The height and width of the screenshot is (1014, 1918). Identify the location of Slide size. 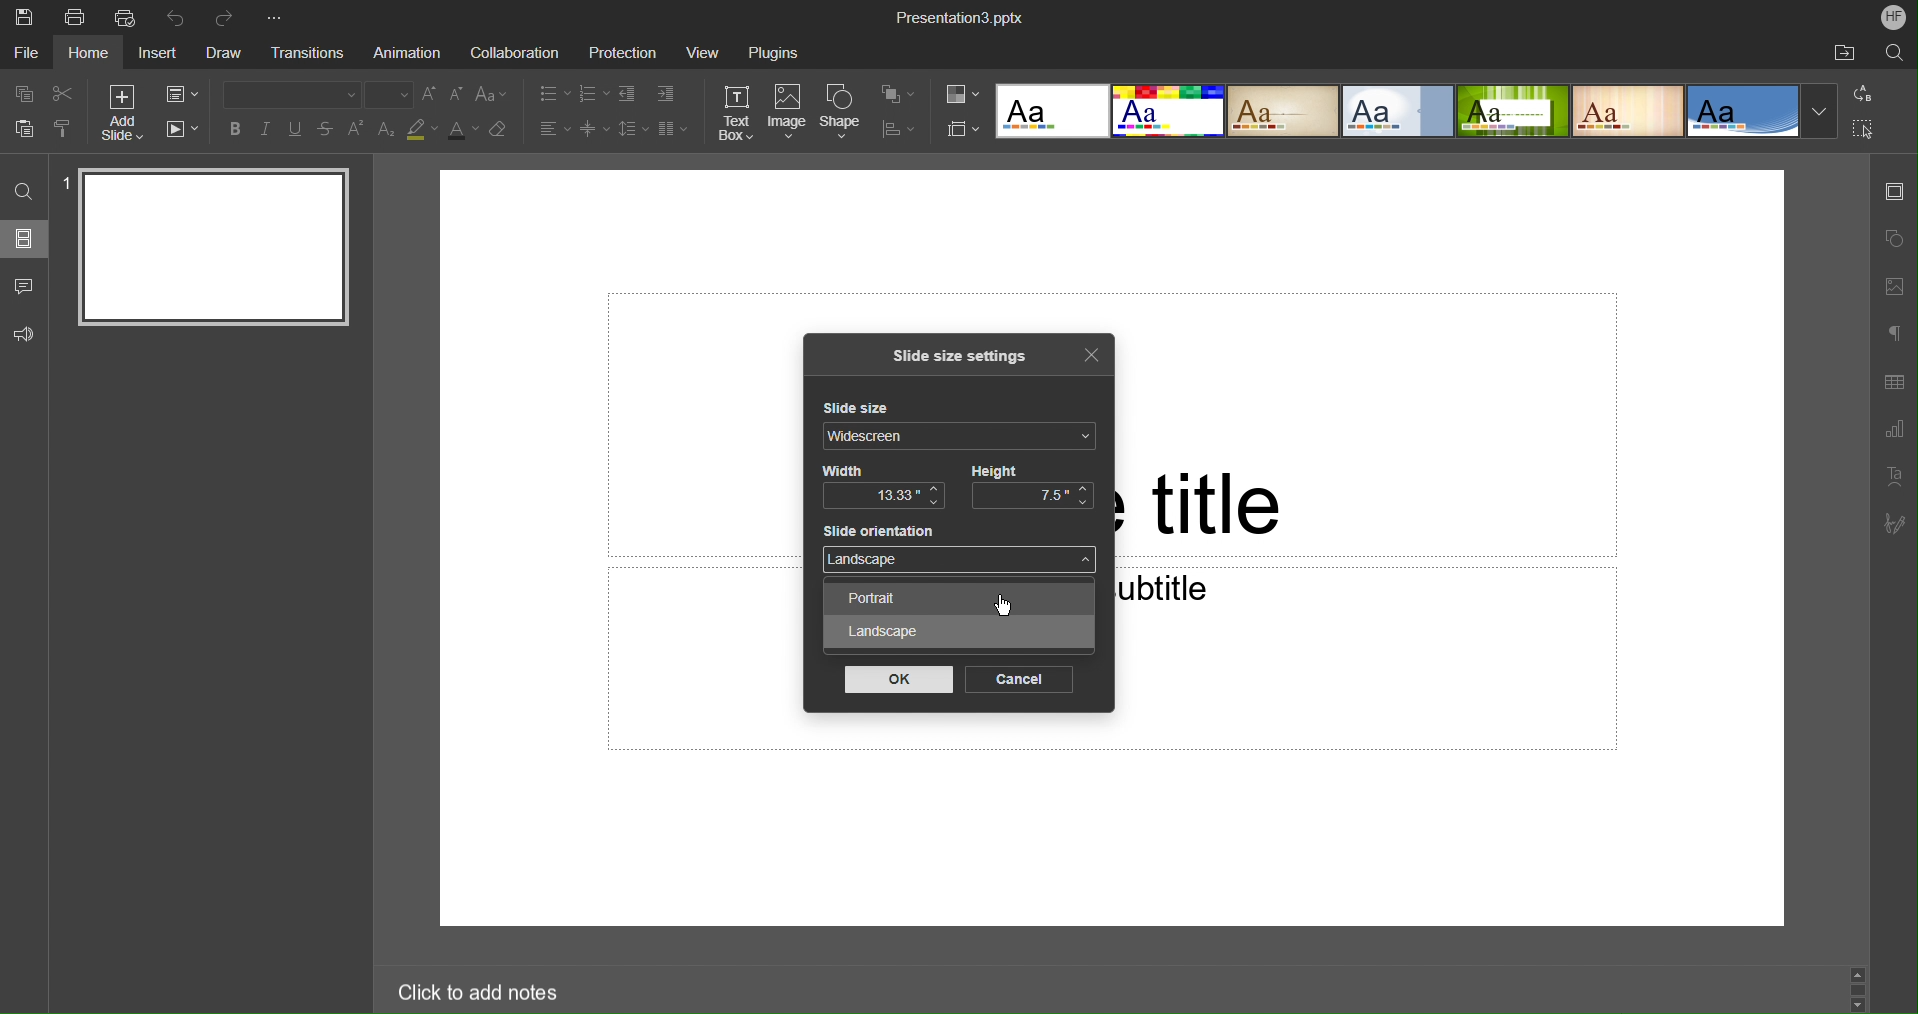
(864, 409).